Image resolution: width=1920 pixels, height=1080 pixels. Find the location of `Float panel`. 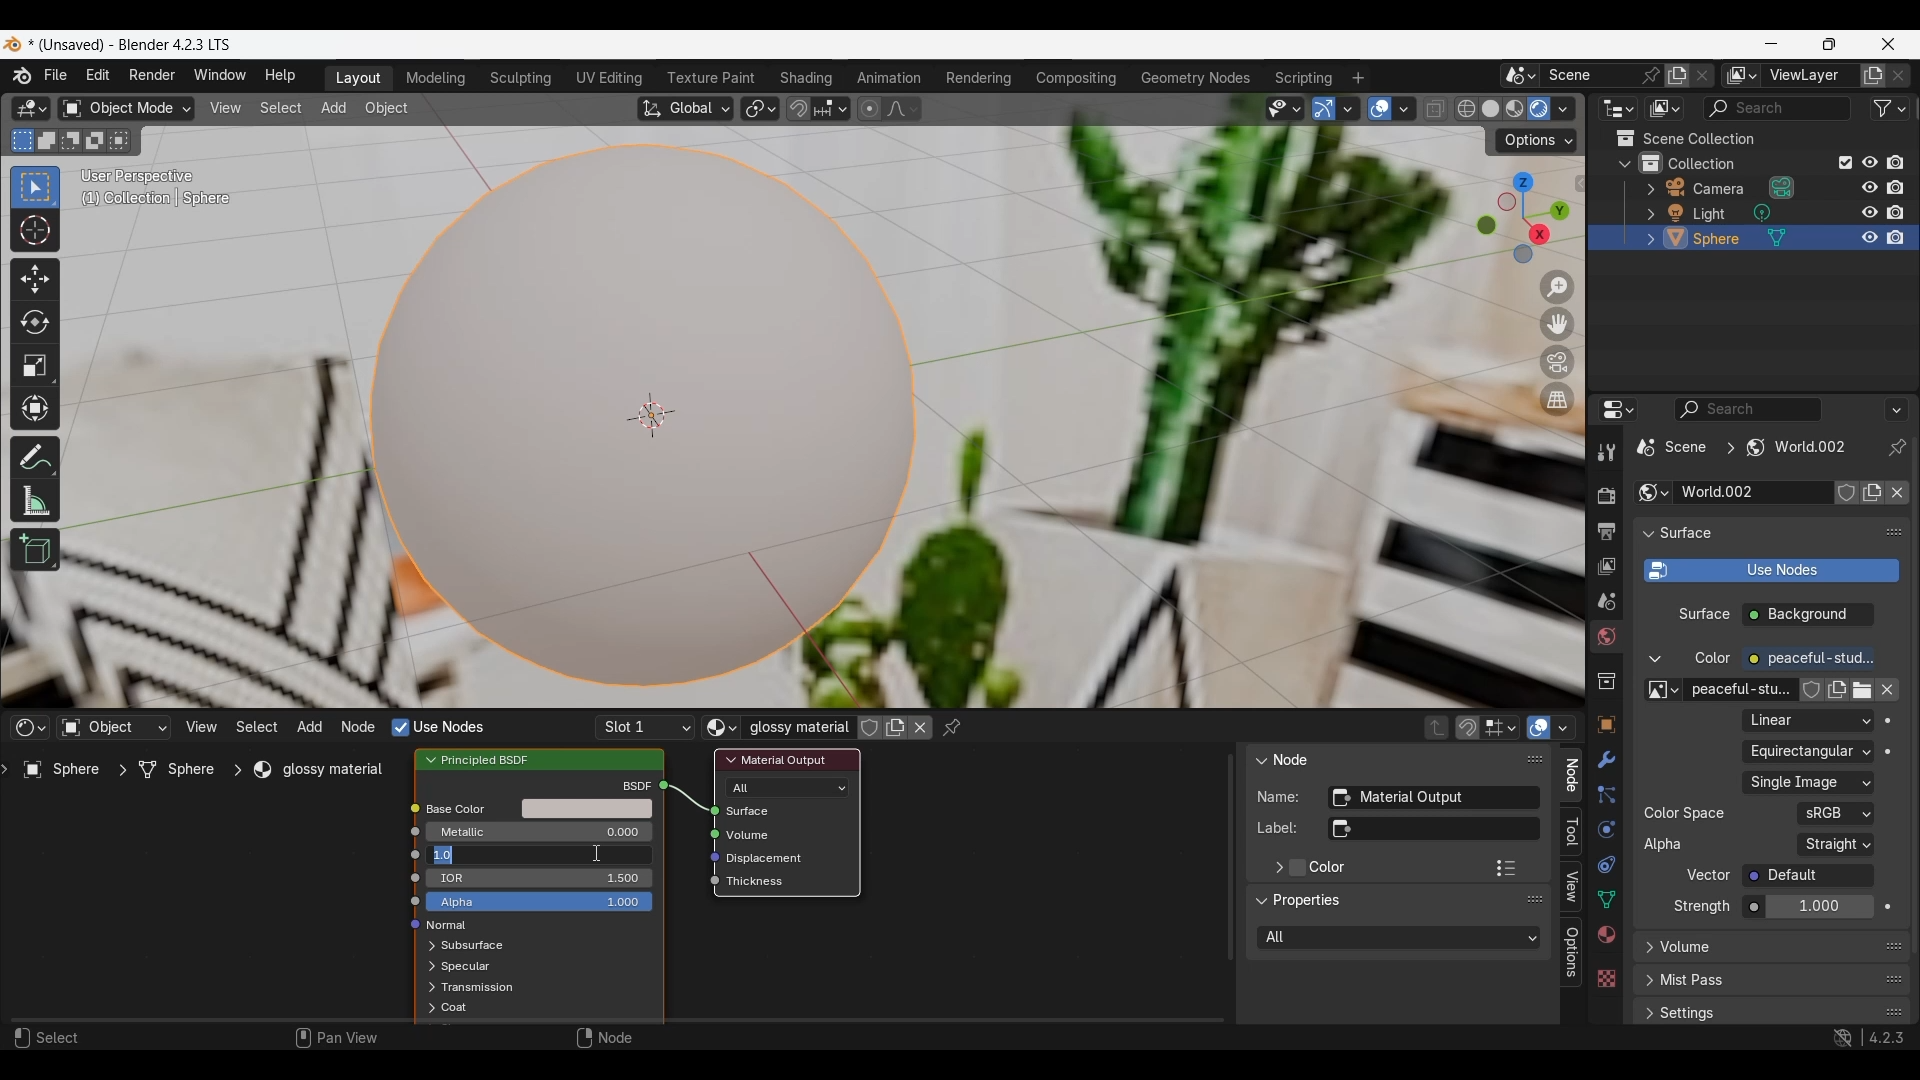

Float panel is located at coordinates (1535, 759).